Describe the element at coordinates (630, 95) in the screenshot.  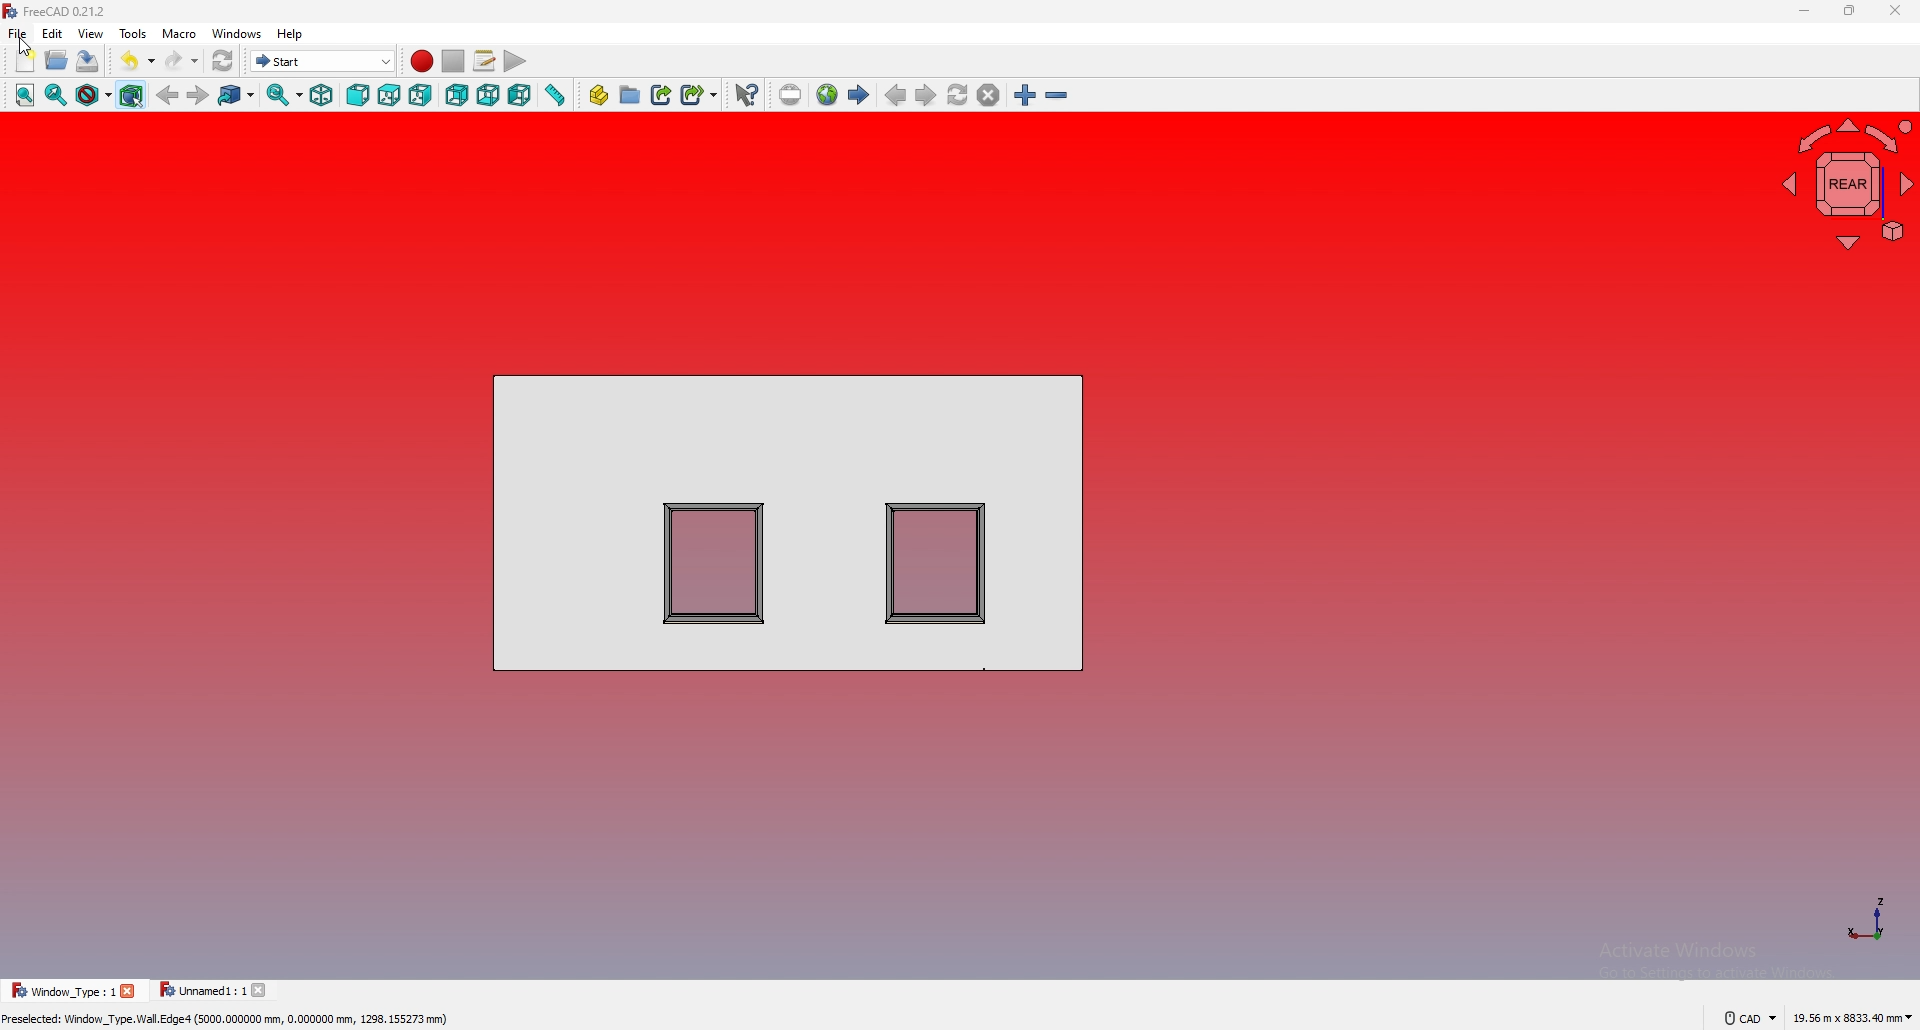
I see `create group` at that location.